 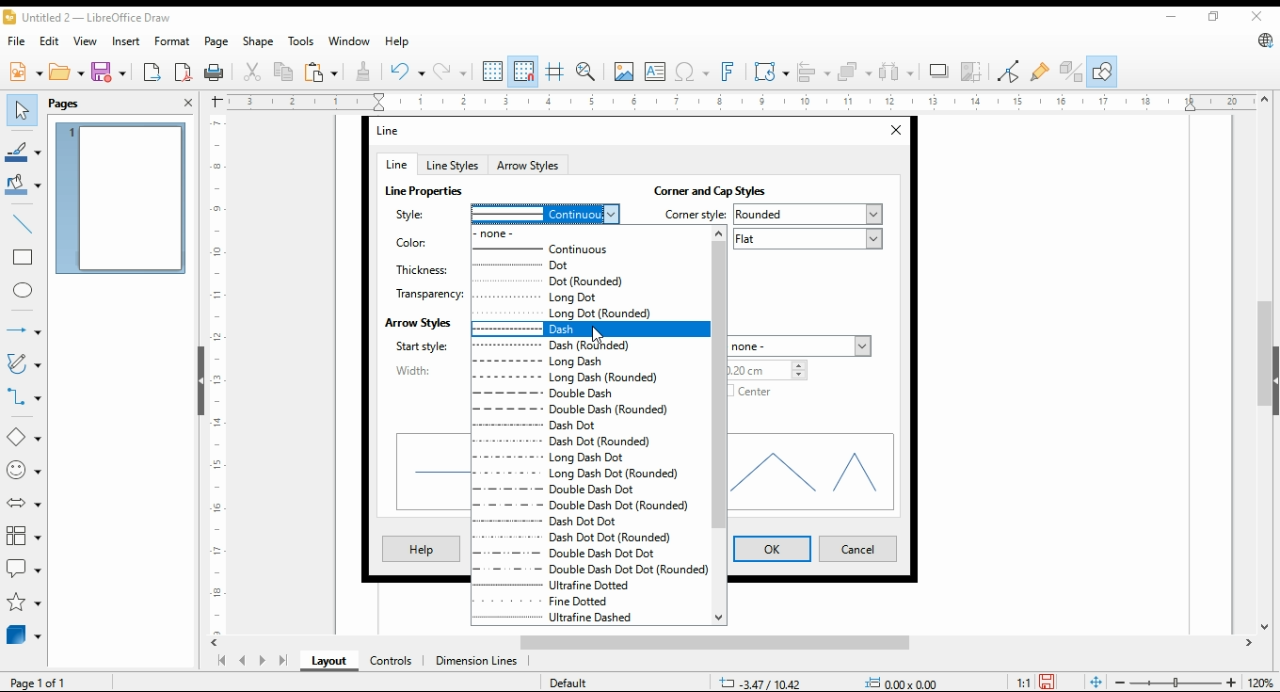 I want to click on Help, so click(x=422, y=551).